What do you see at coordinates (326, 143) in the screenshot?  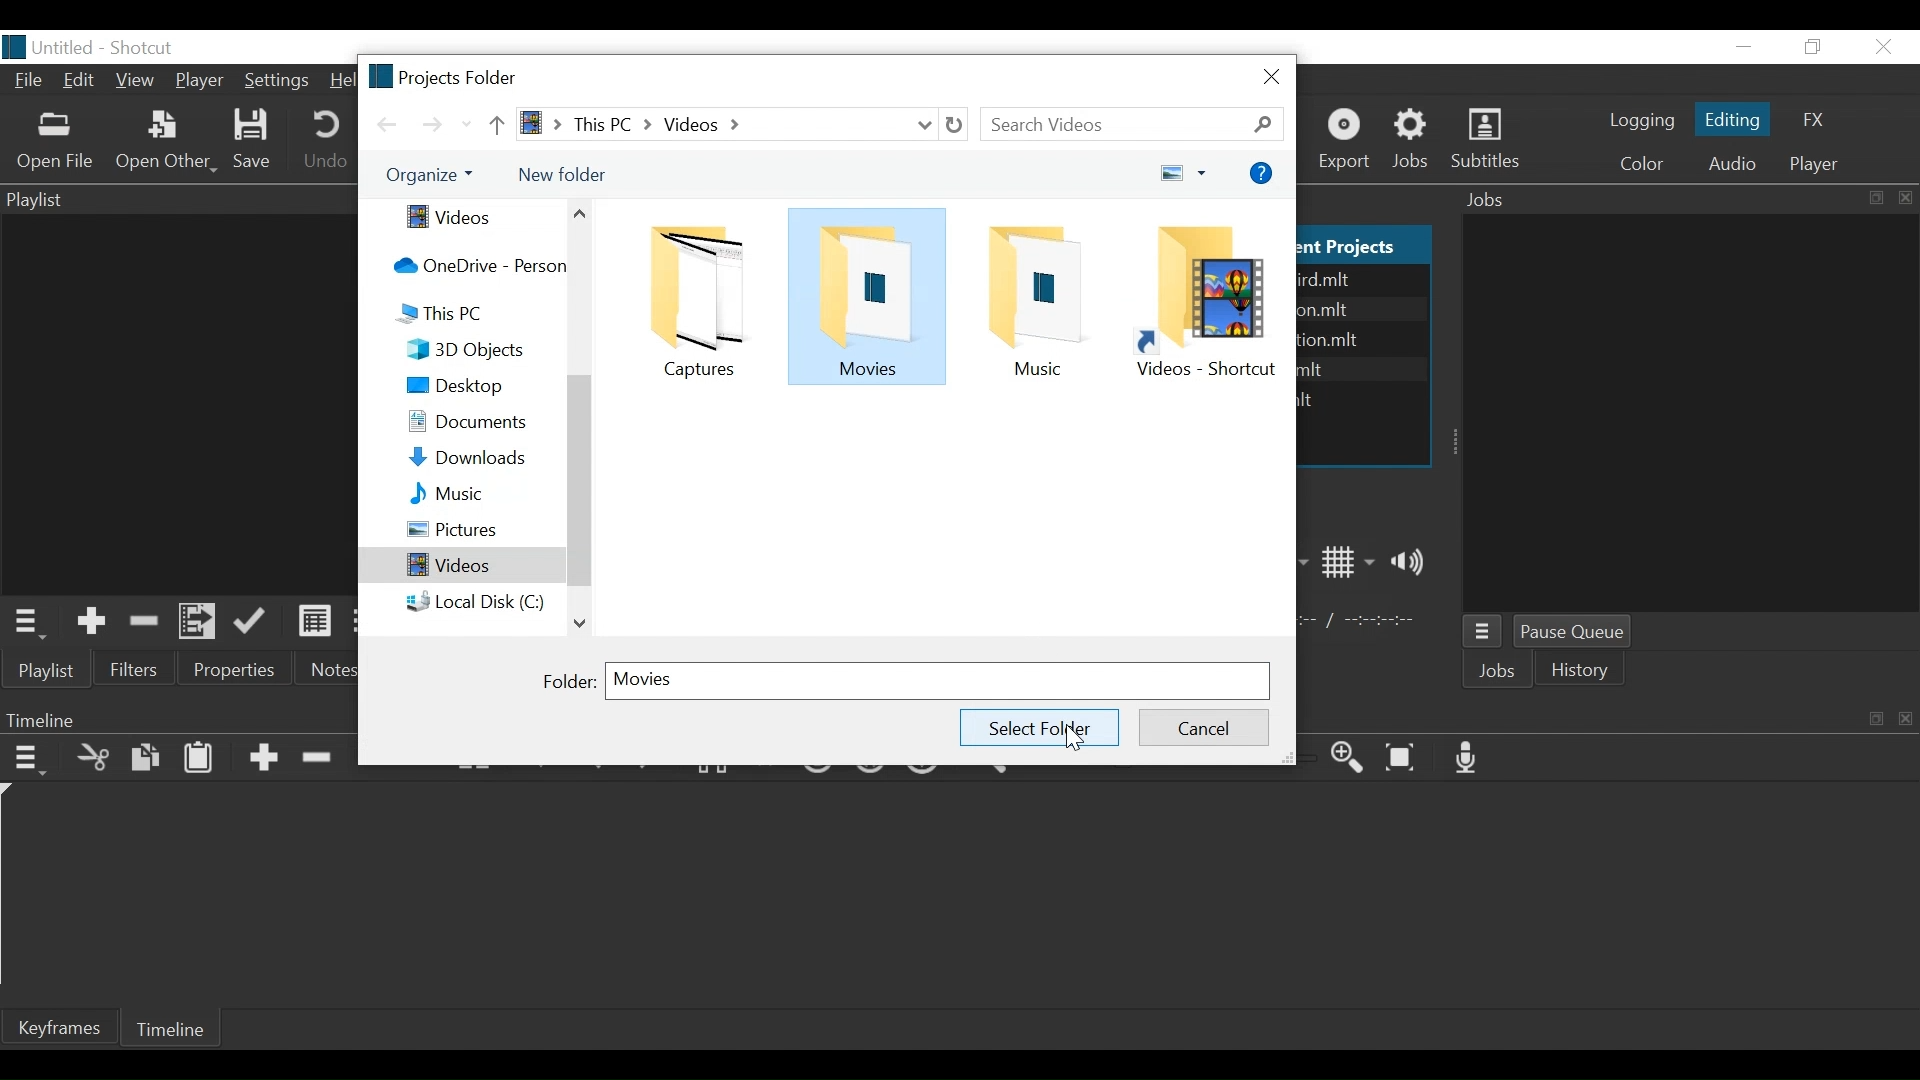 I see `Undo` at bounding box center [326, 143].